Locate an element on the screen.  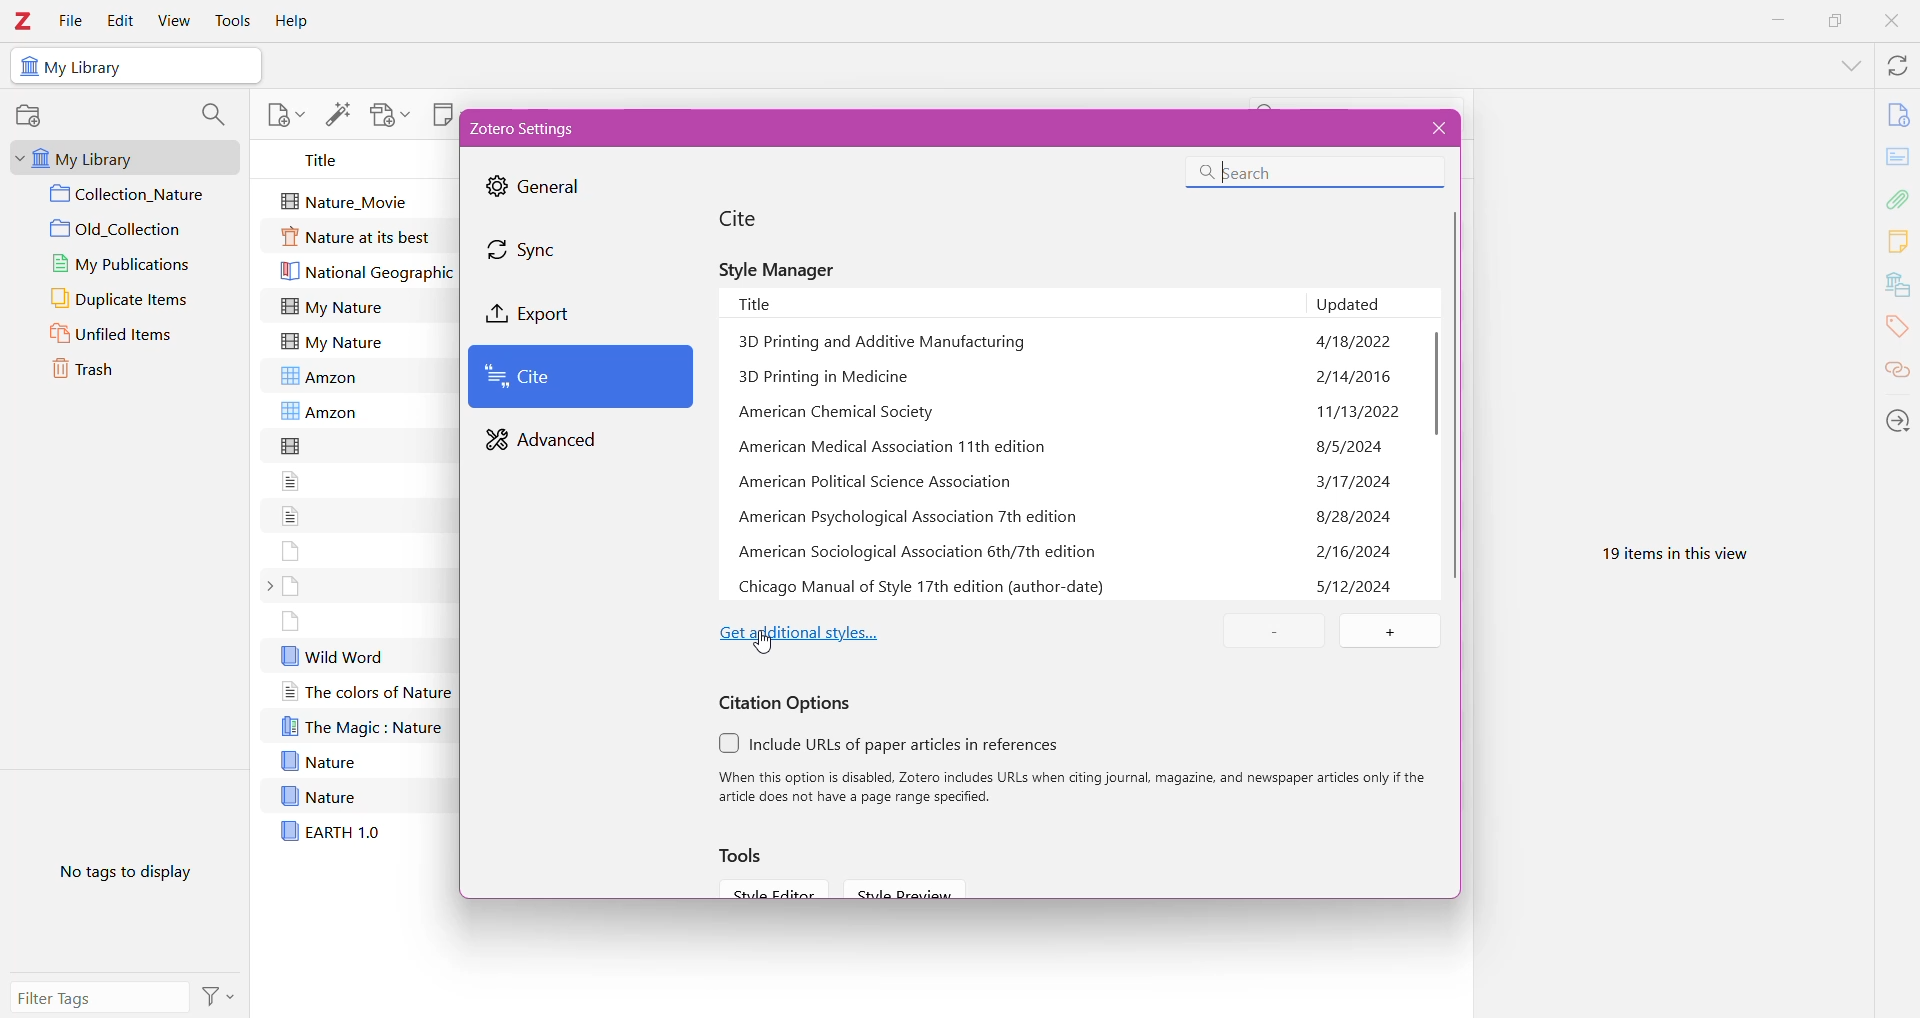
American Sociological Association 6th/7th edition is located at coordinates (920, 553).